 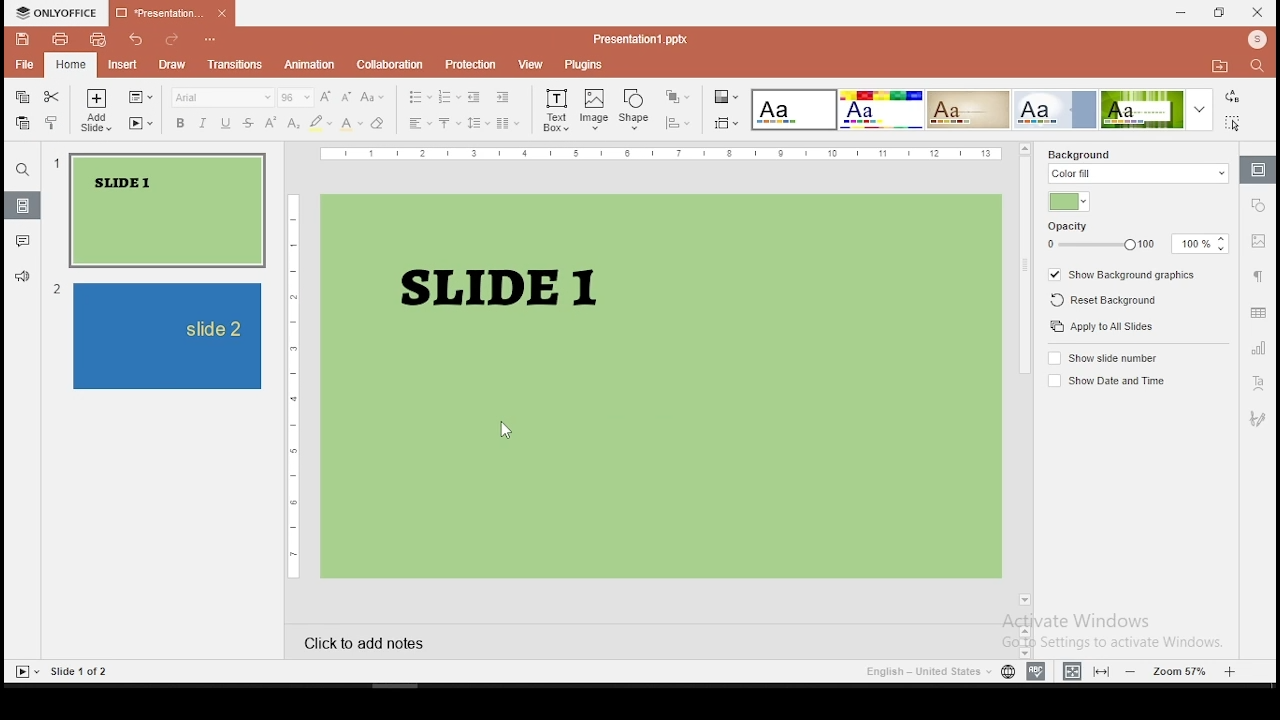 What do you see at coordinates (1258, 243) in the screenshot?
I see `image settings` at bounding box center [1258, 243].